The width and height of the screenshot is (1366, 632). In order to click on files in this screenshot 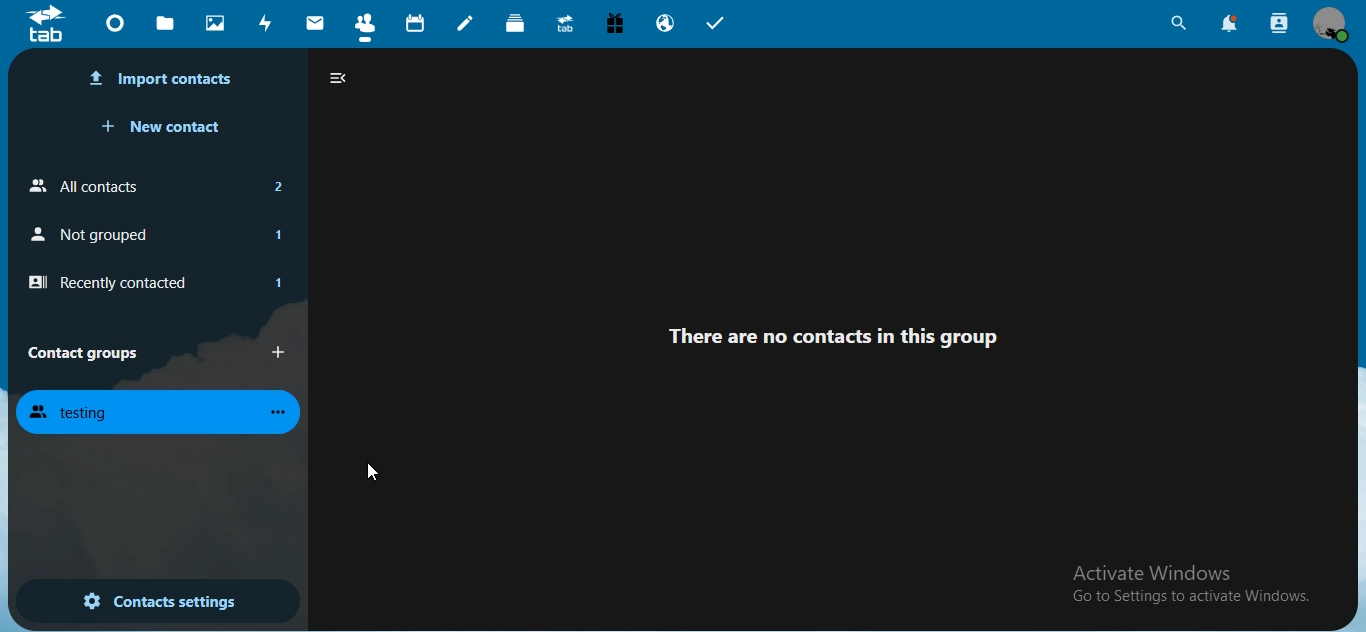, I will do `click(165, 22)`.